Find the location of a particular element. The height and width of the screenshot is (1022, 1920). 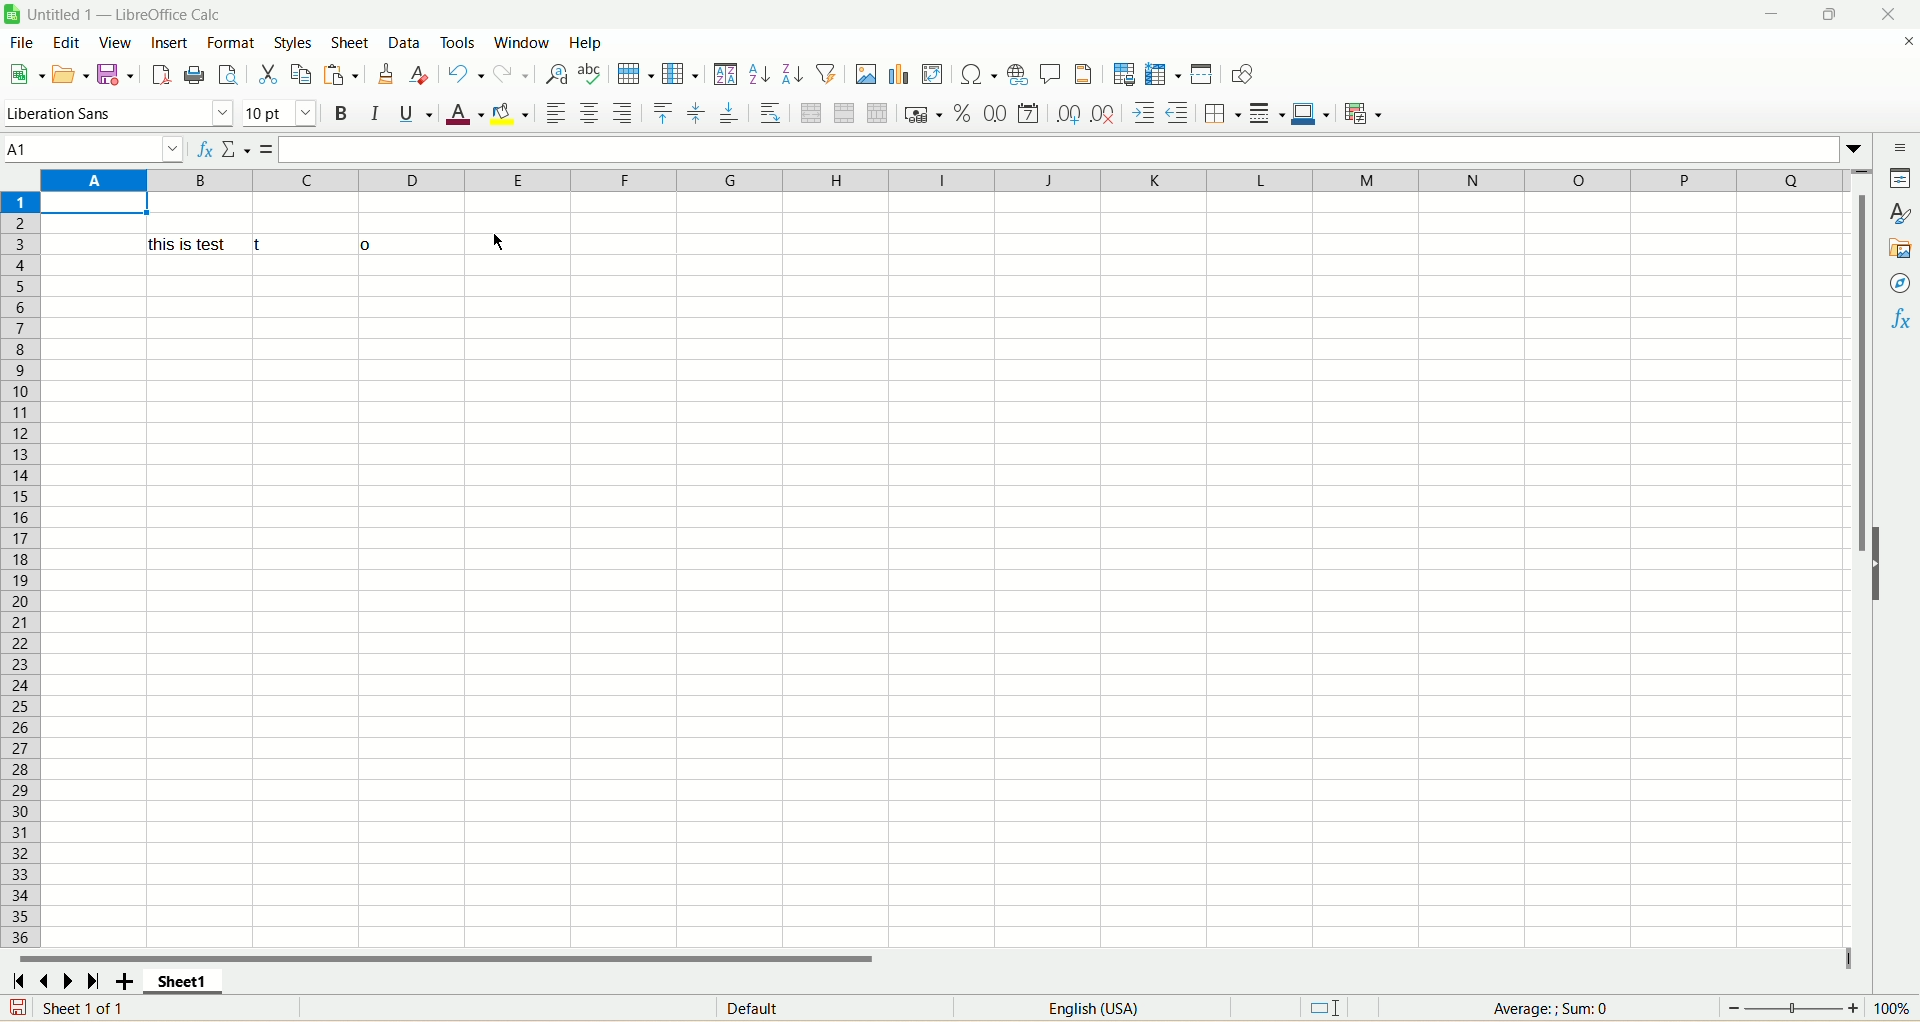

italics is located at coordinates (377, 116).